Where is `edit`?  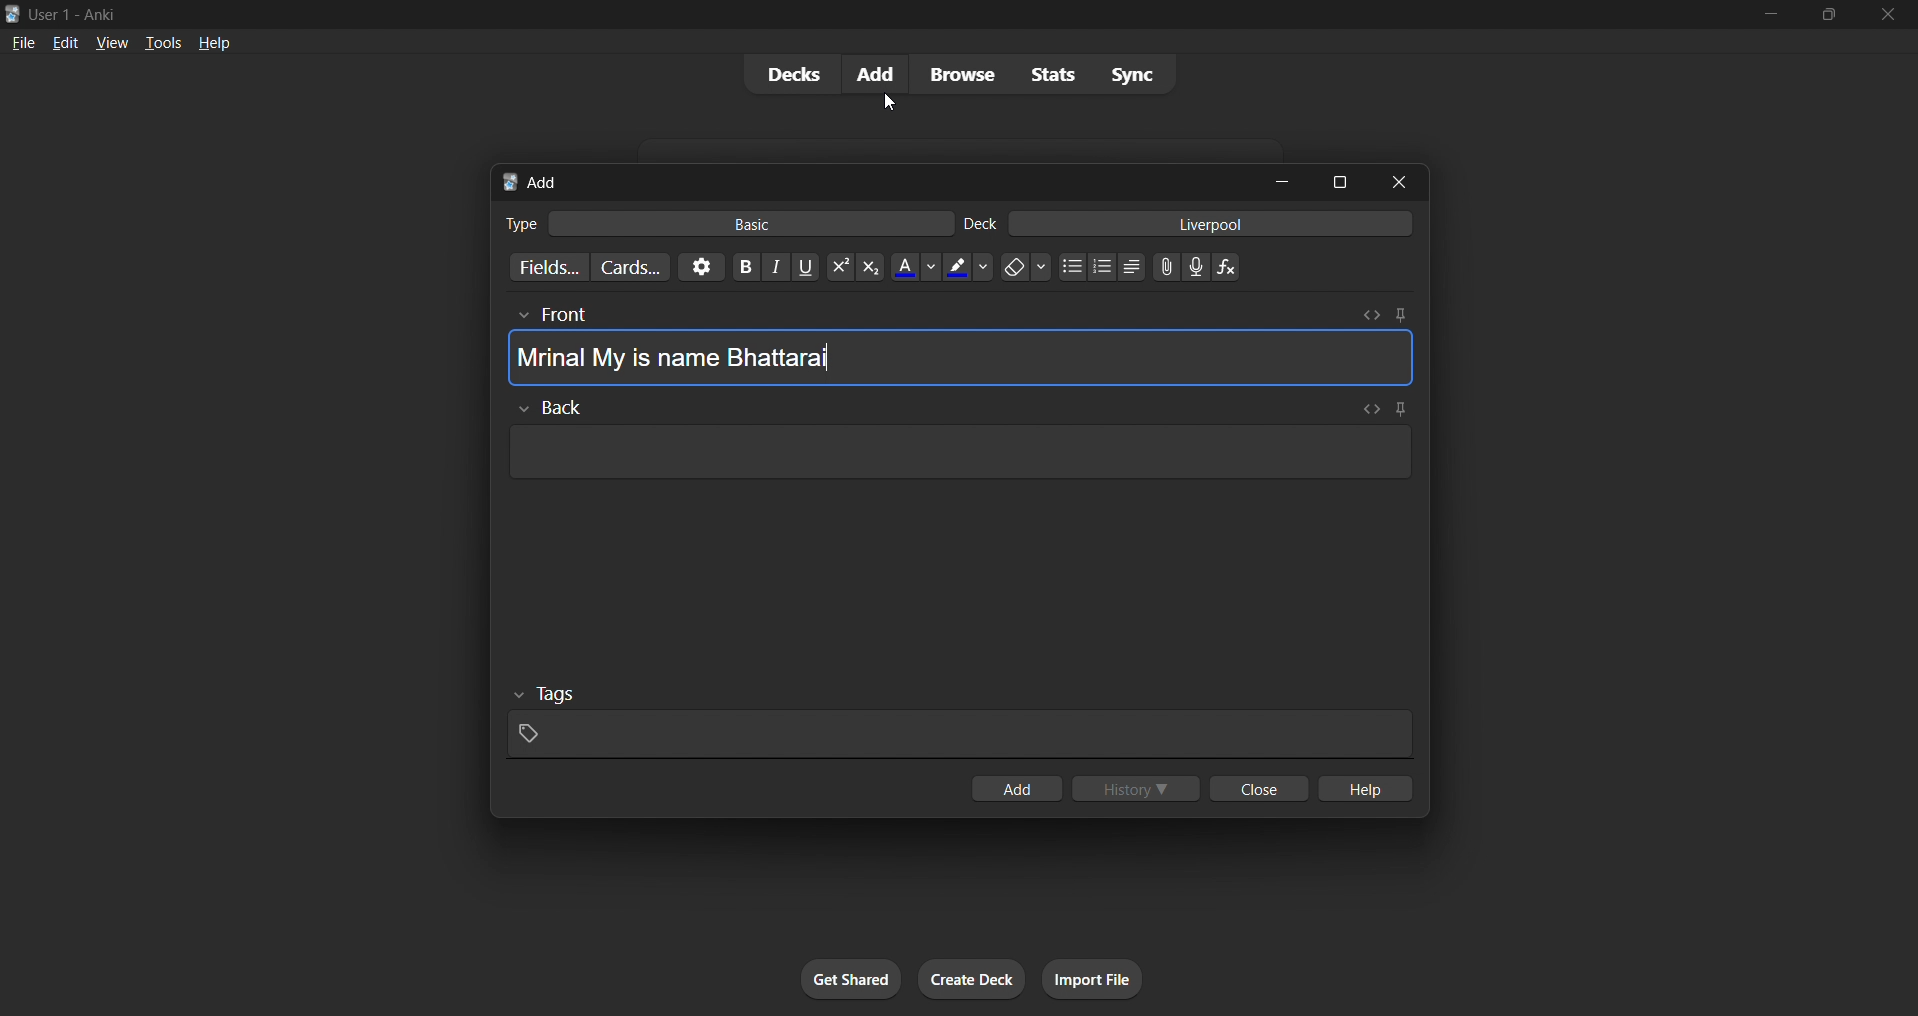 edit is located at coordinates (63, 41).